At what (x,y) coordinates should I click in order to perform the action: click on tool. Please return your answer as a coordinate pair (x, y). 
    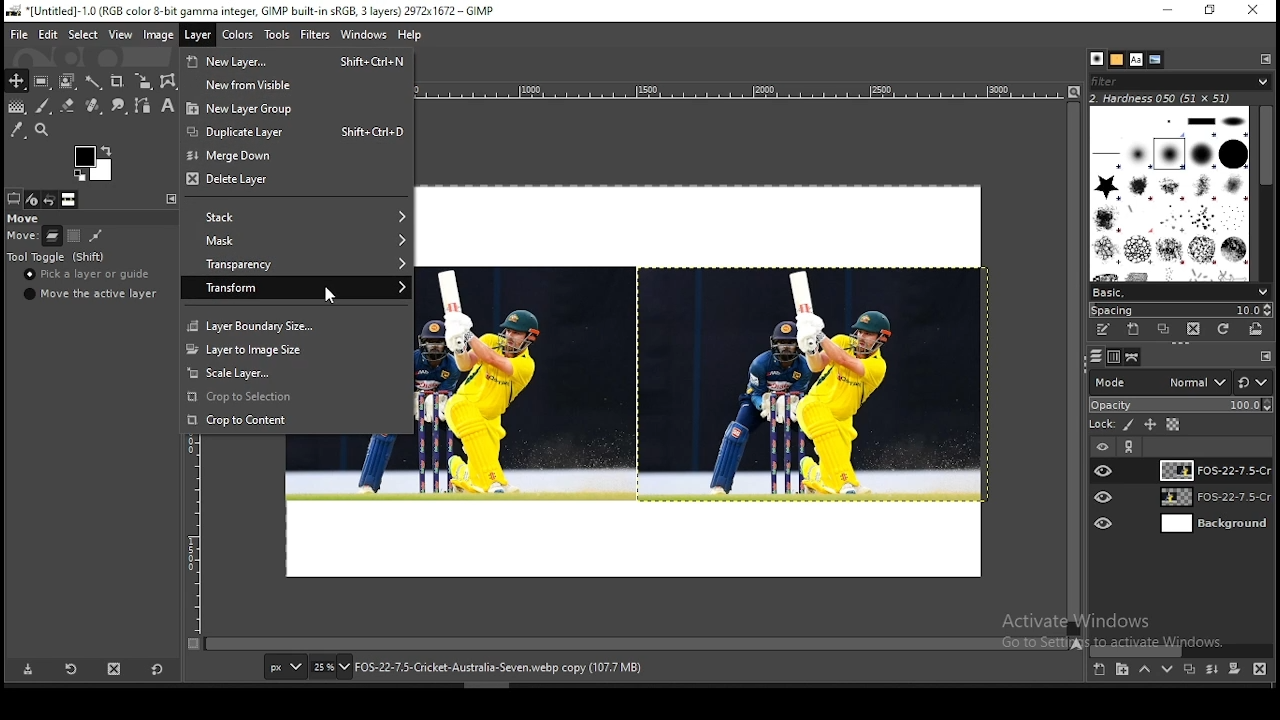
    Looking at the image, I should click on (1266, 357).